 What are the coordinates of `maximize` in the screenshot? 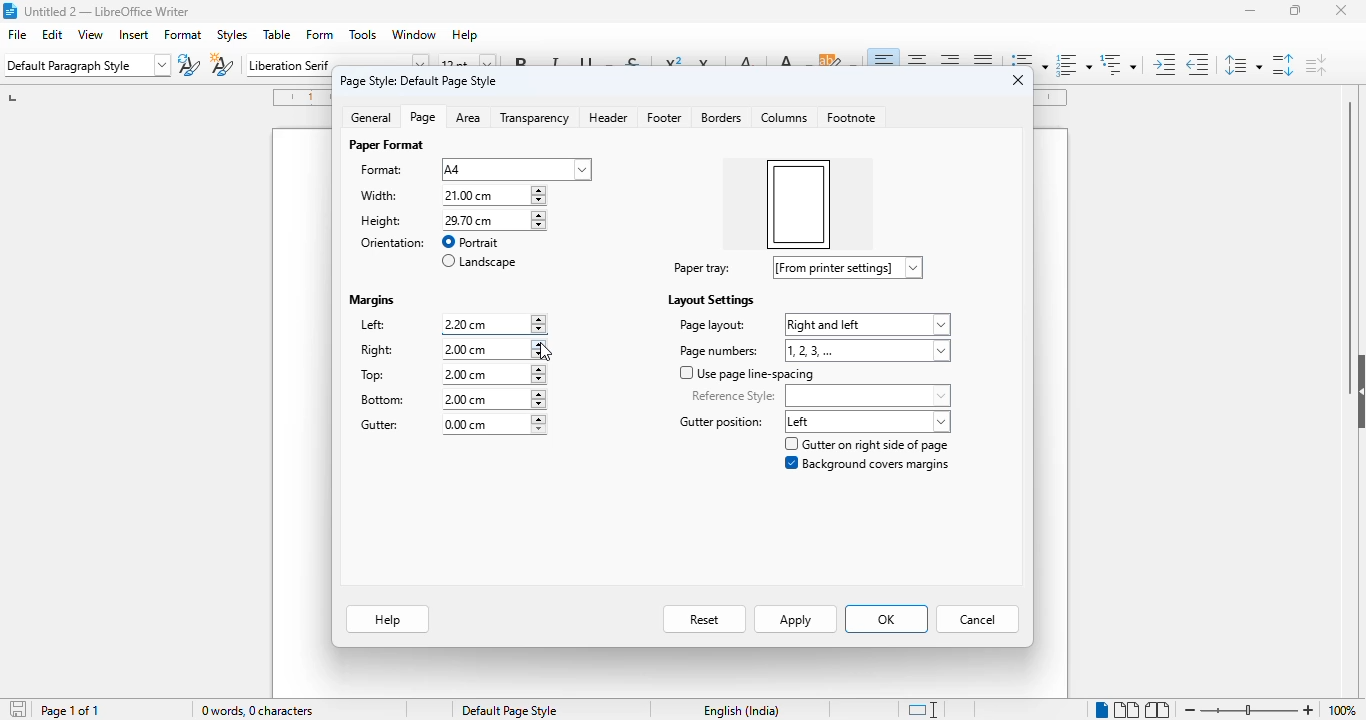 It's located at (1295, 10).